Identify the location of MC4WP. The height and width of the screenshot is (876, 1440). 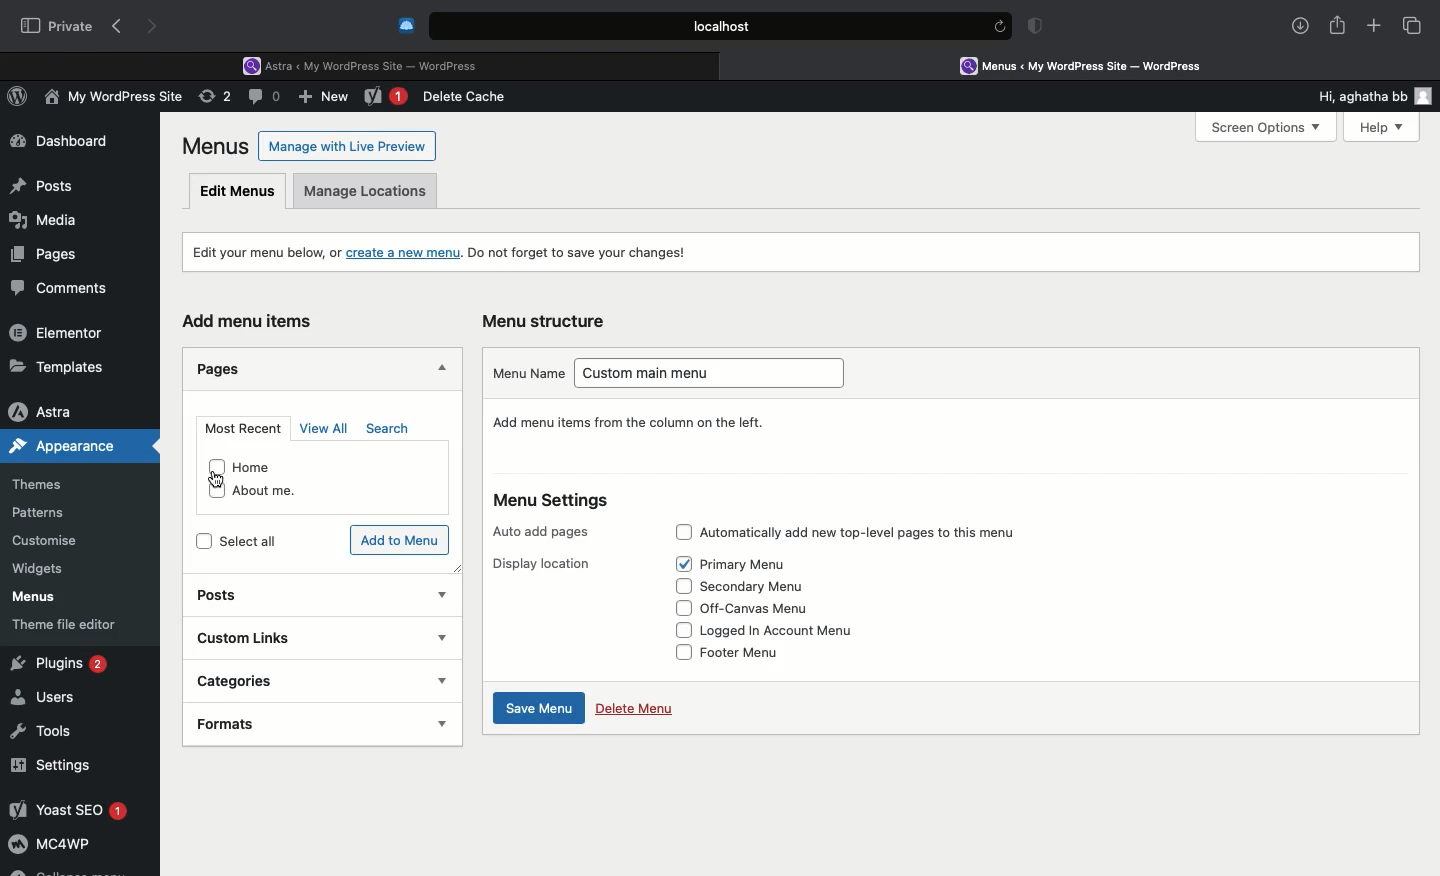
(50, 847).